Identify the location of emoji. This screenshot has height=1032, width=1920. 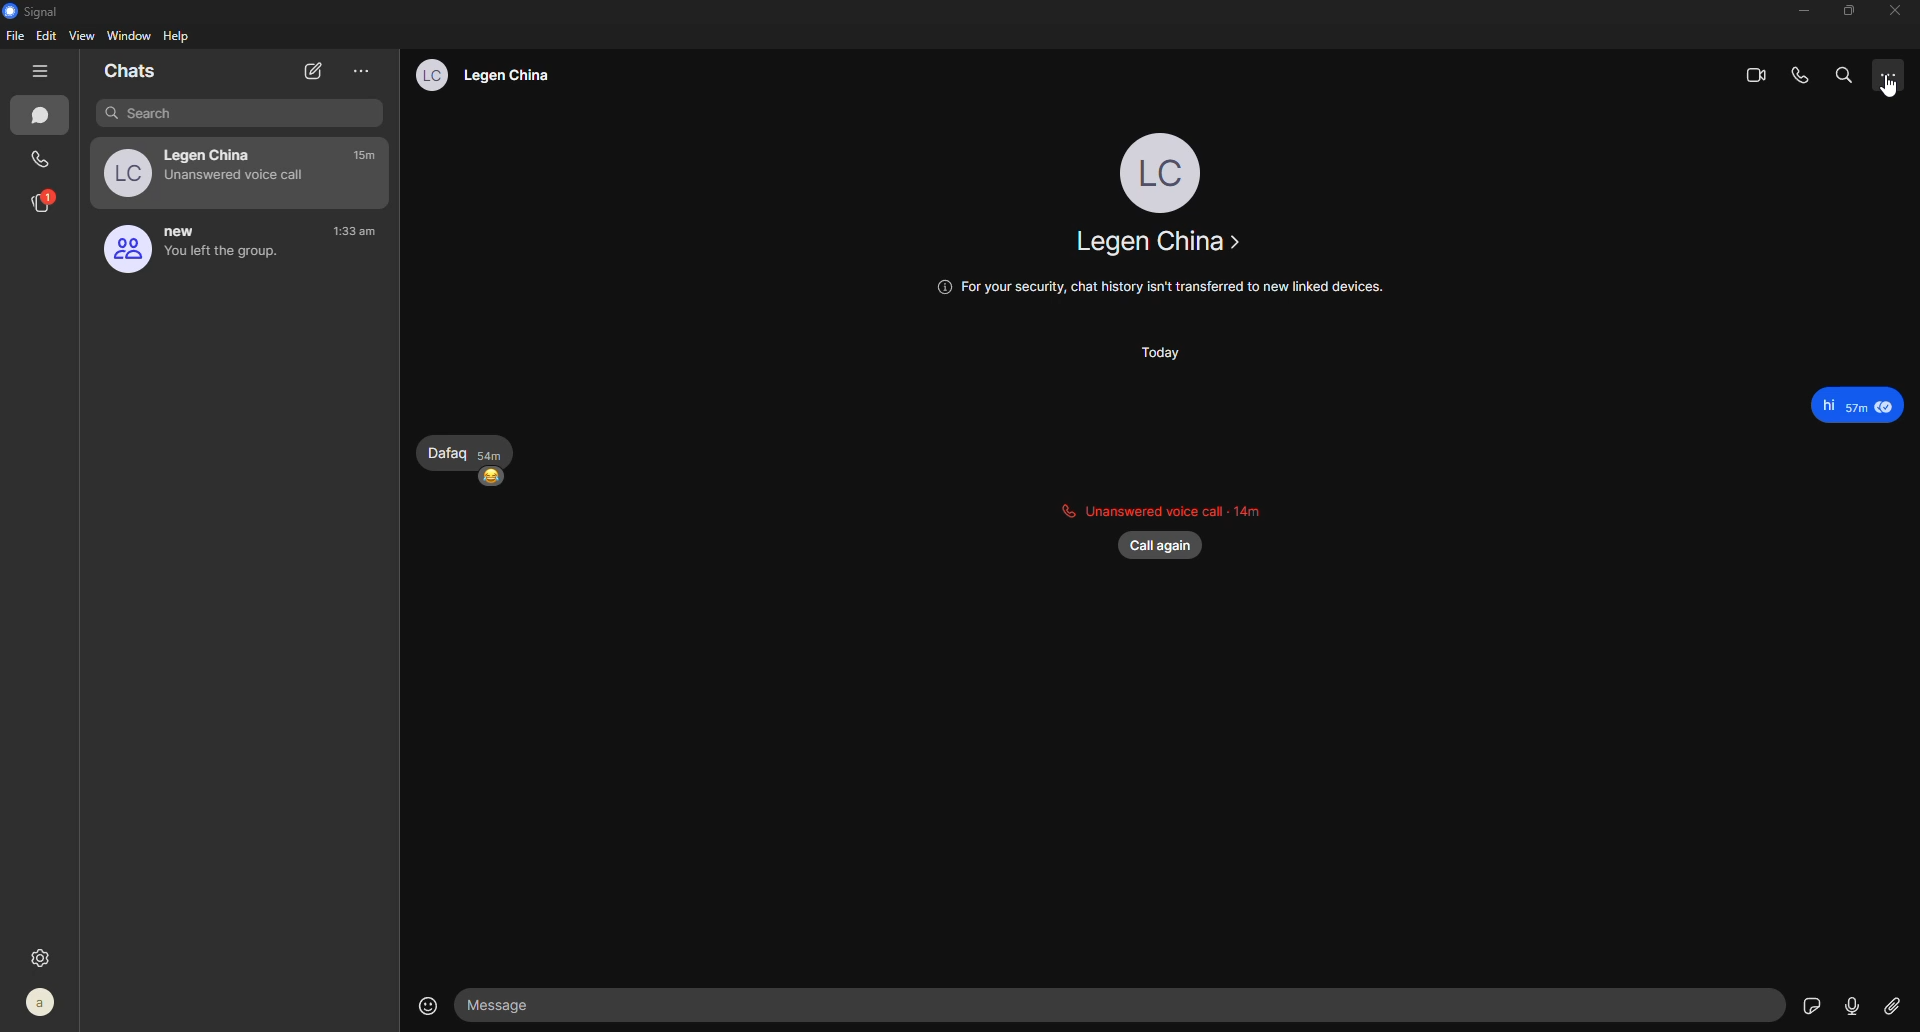
(493, 482).